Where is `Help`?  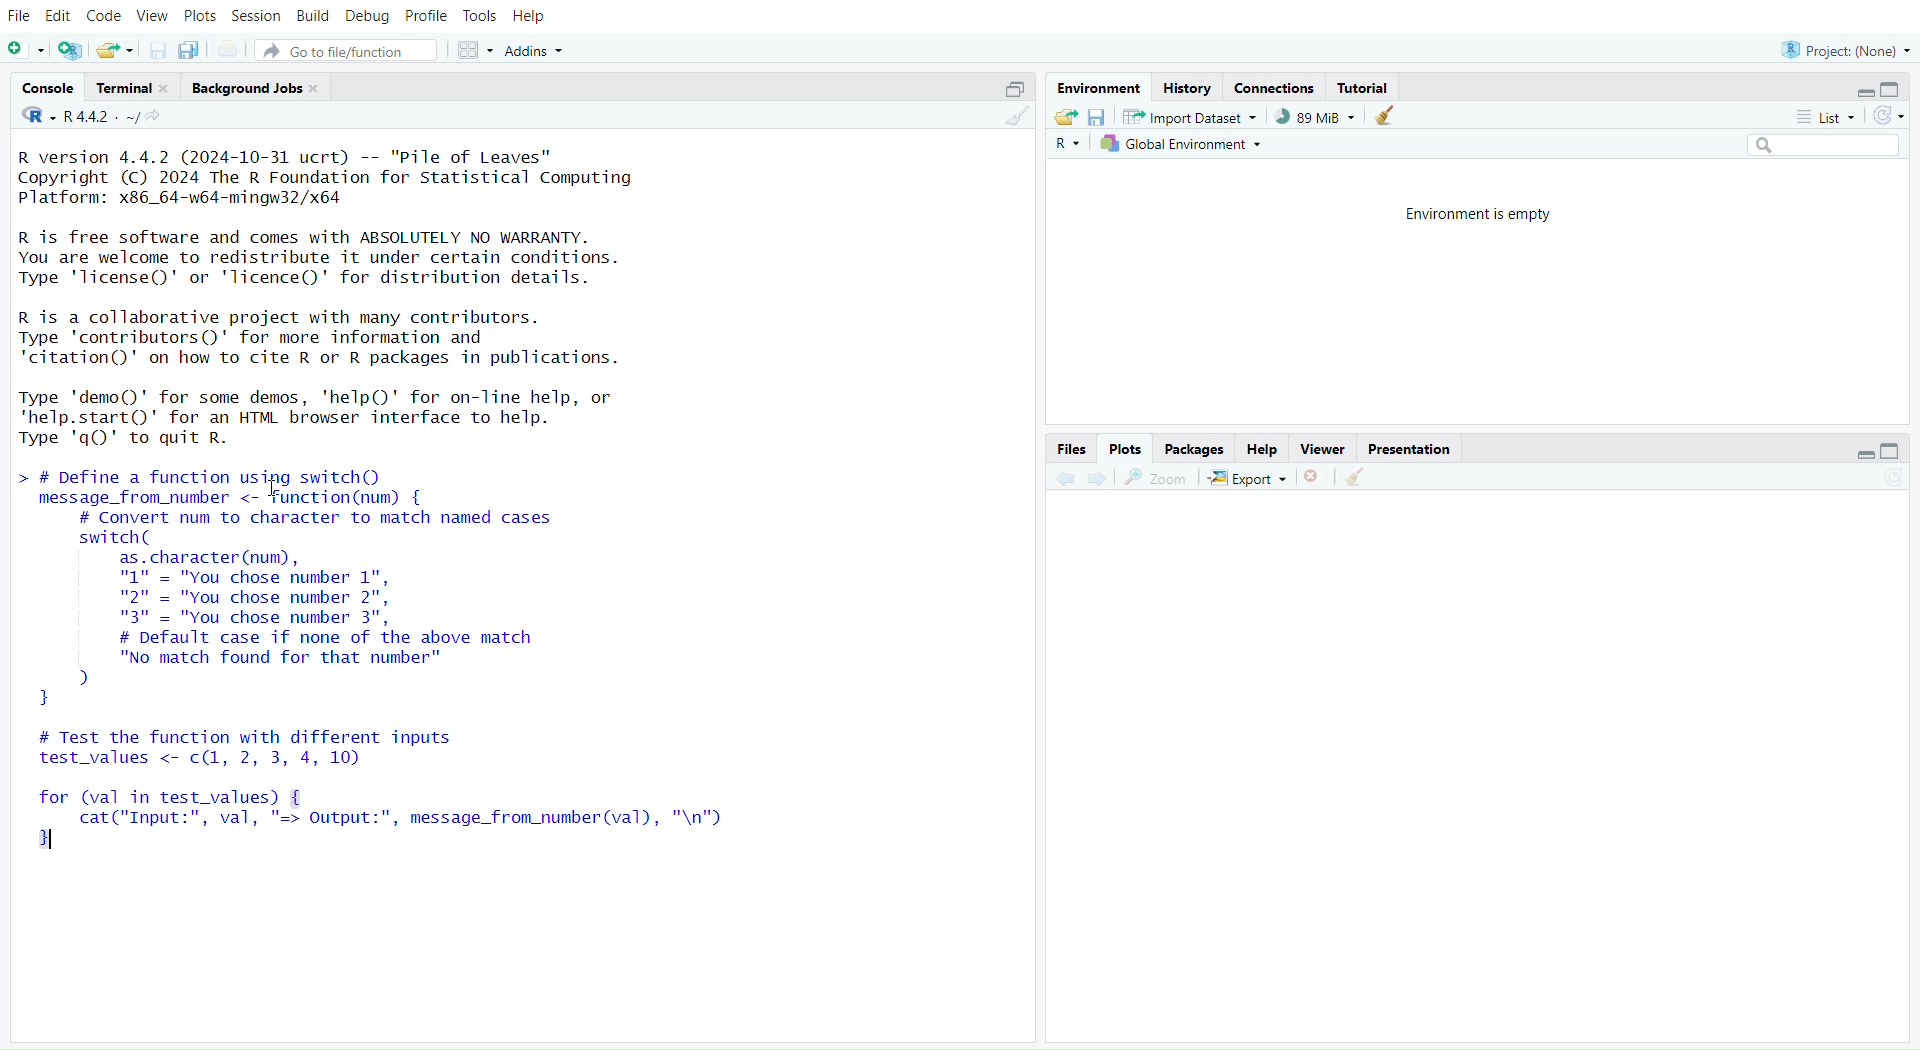
Help is located at coordinates (539, 19).